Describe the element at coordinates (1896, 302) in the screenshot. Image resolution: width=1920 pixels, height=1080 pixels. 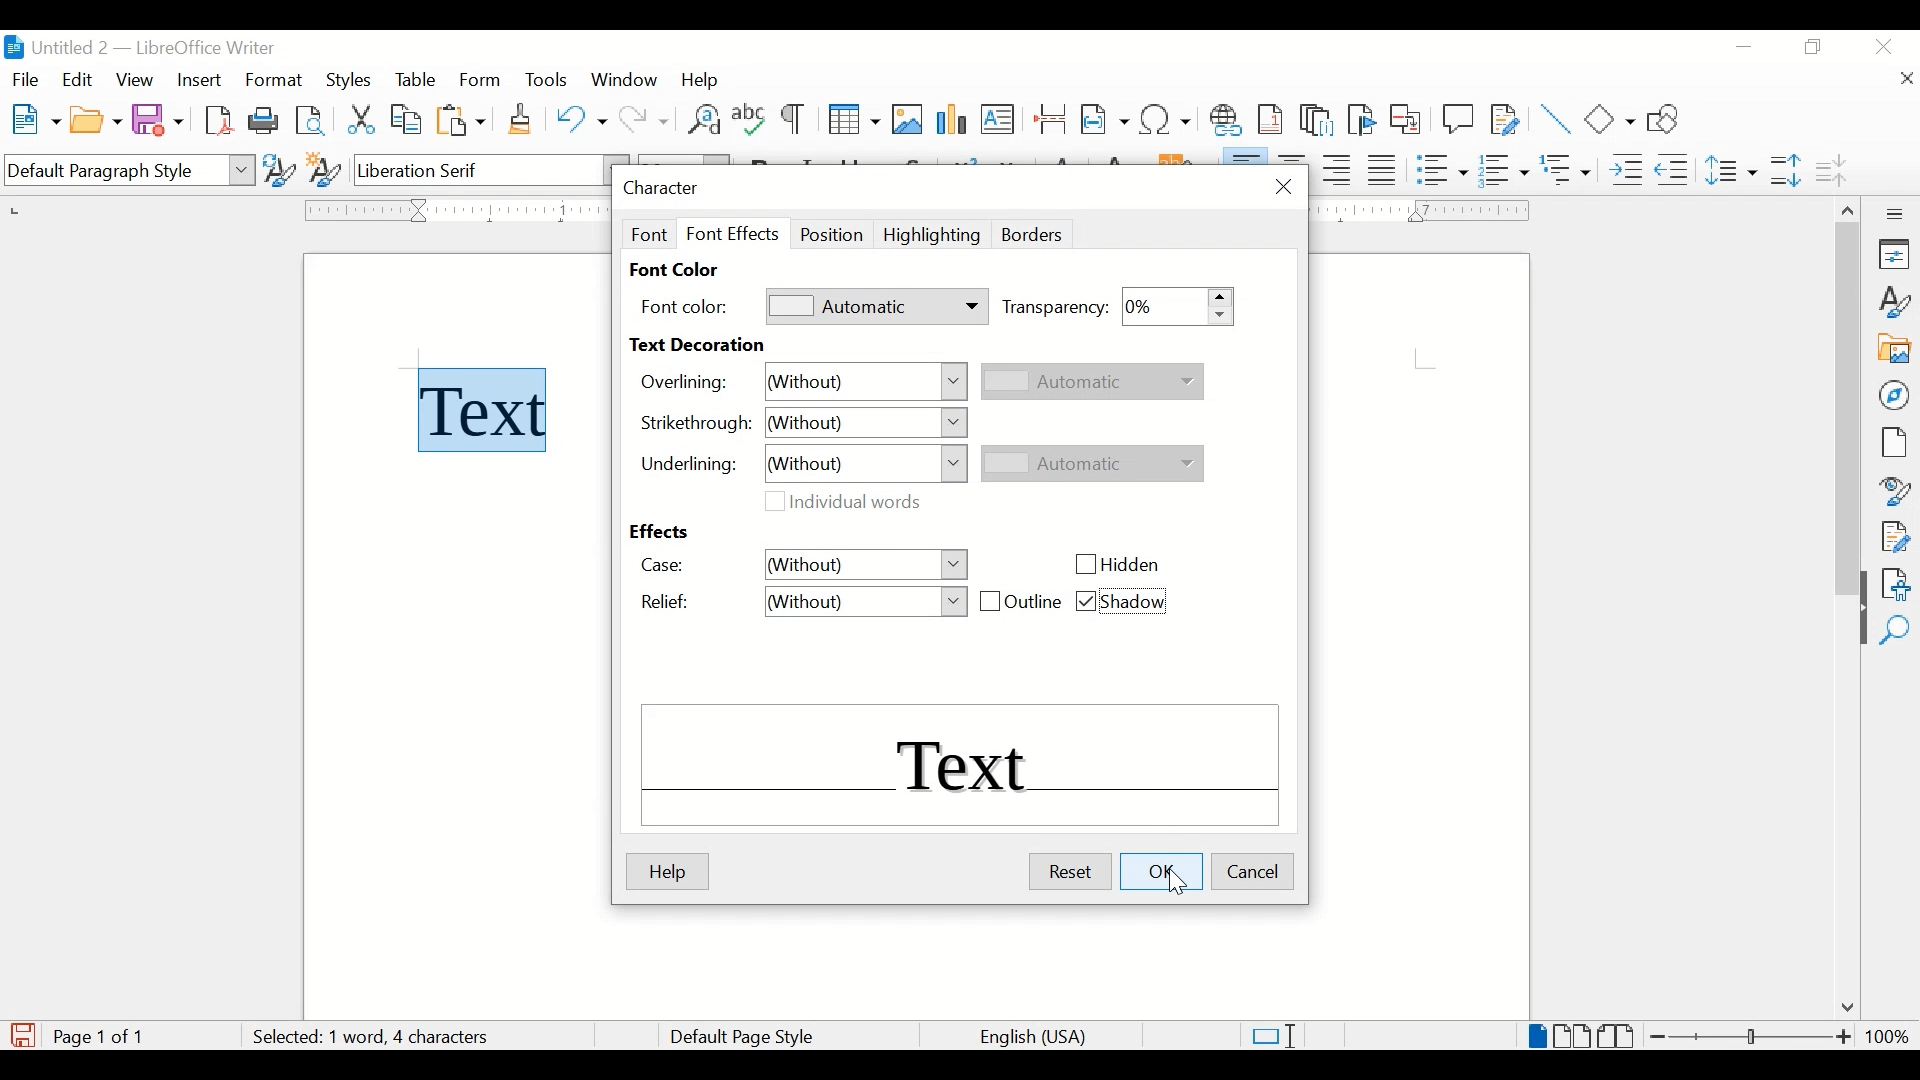
I see `styles` at that location.